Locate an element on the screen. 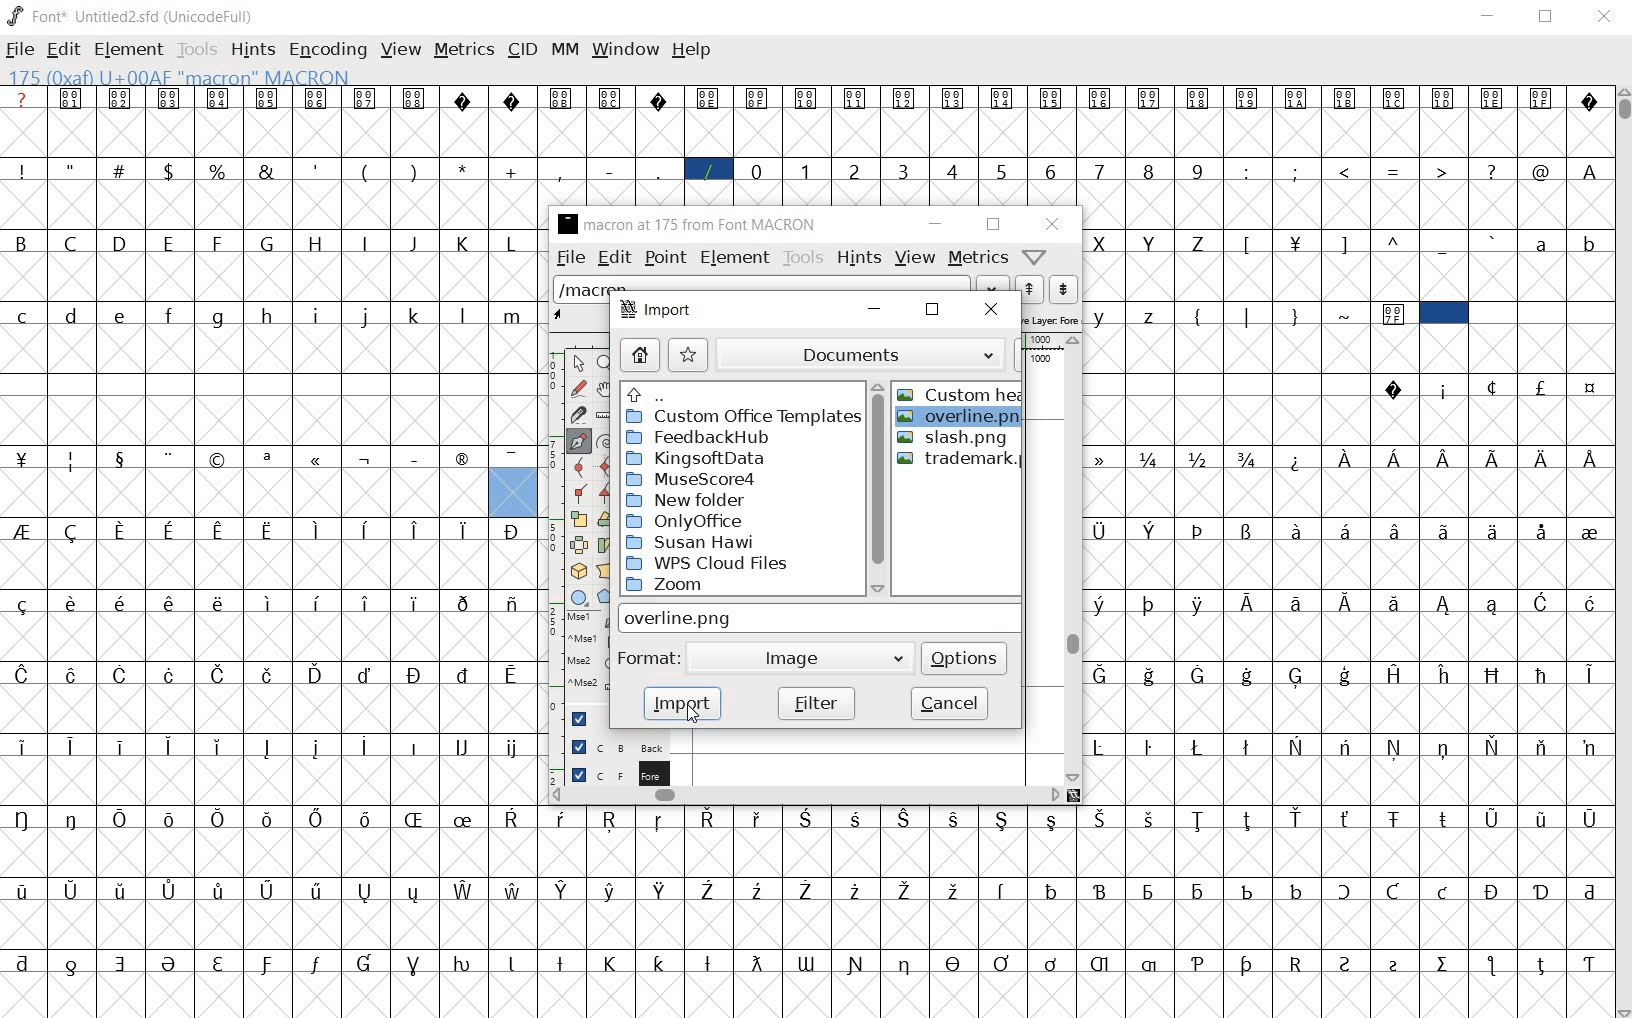 Image resolution: width=1632 pixels, height=1018 pixels. Symbol is located at coordinates (463, 100).